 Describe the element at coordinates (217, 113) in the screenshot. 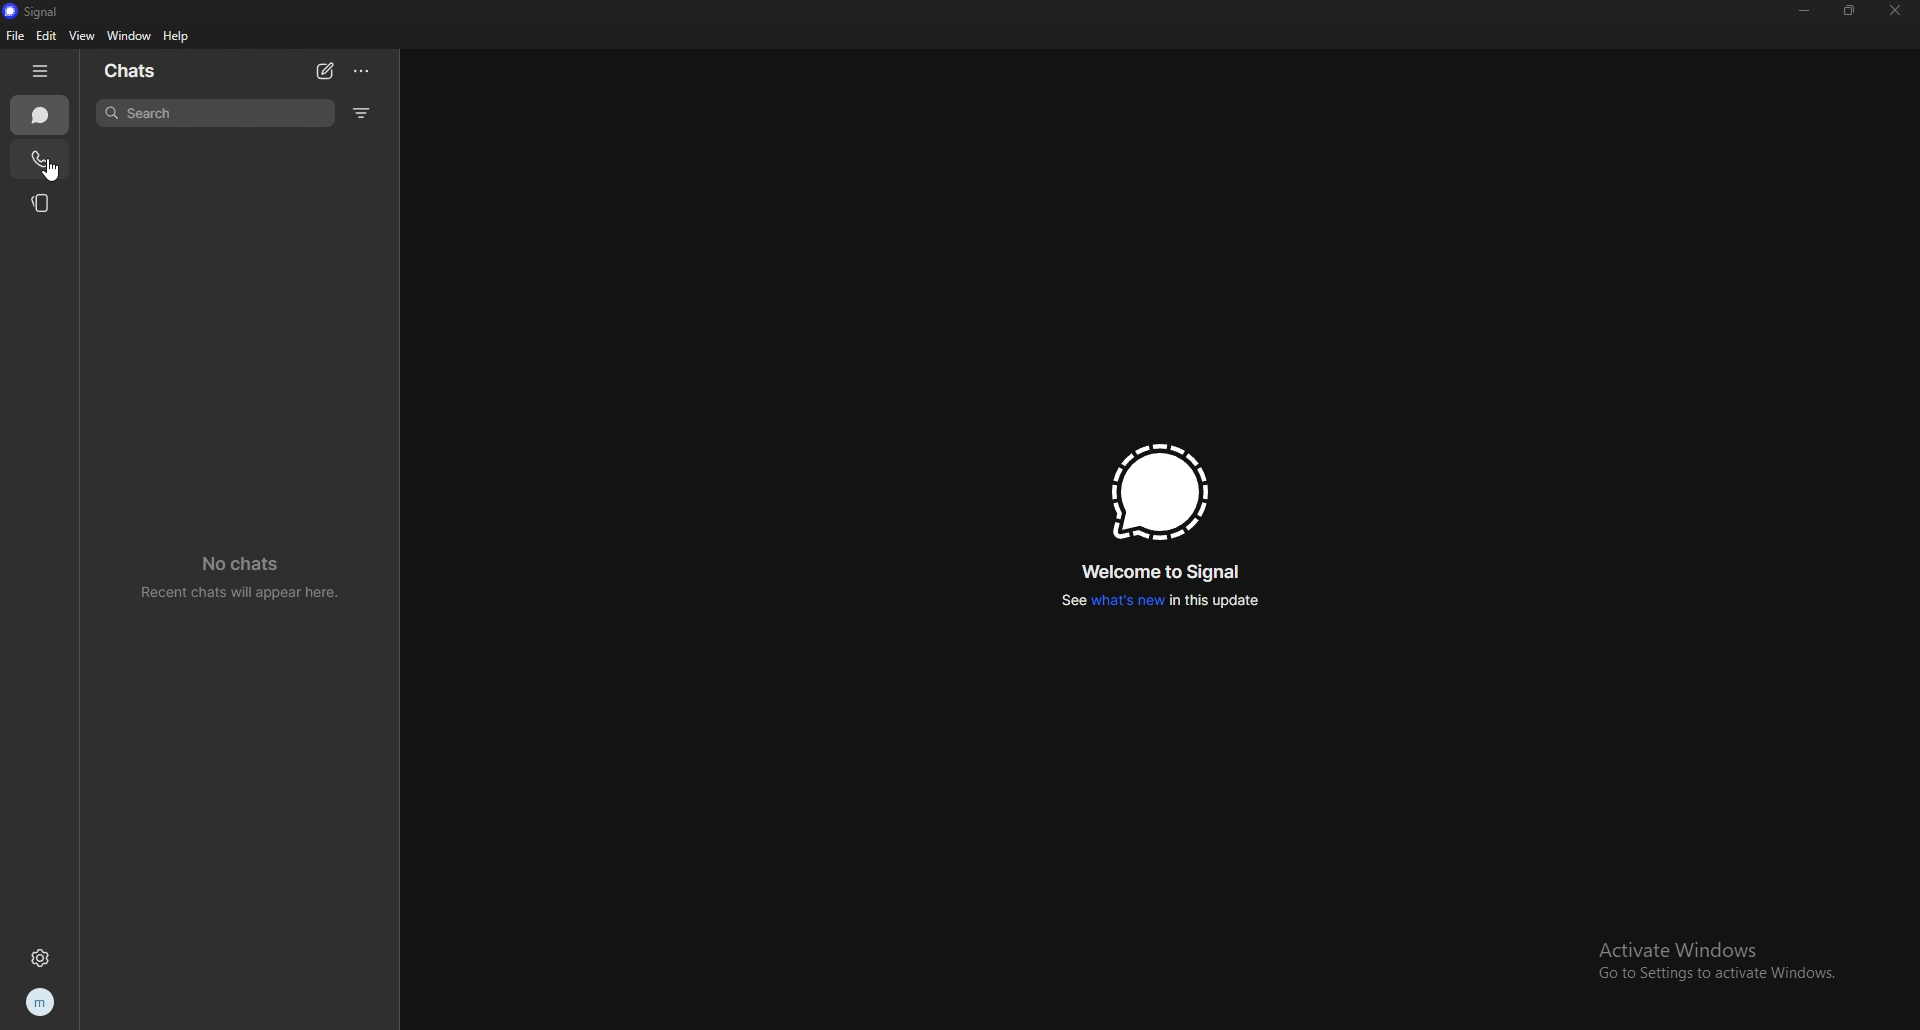

I see `search` at that location.